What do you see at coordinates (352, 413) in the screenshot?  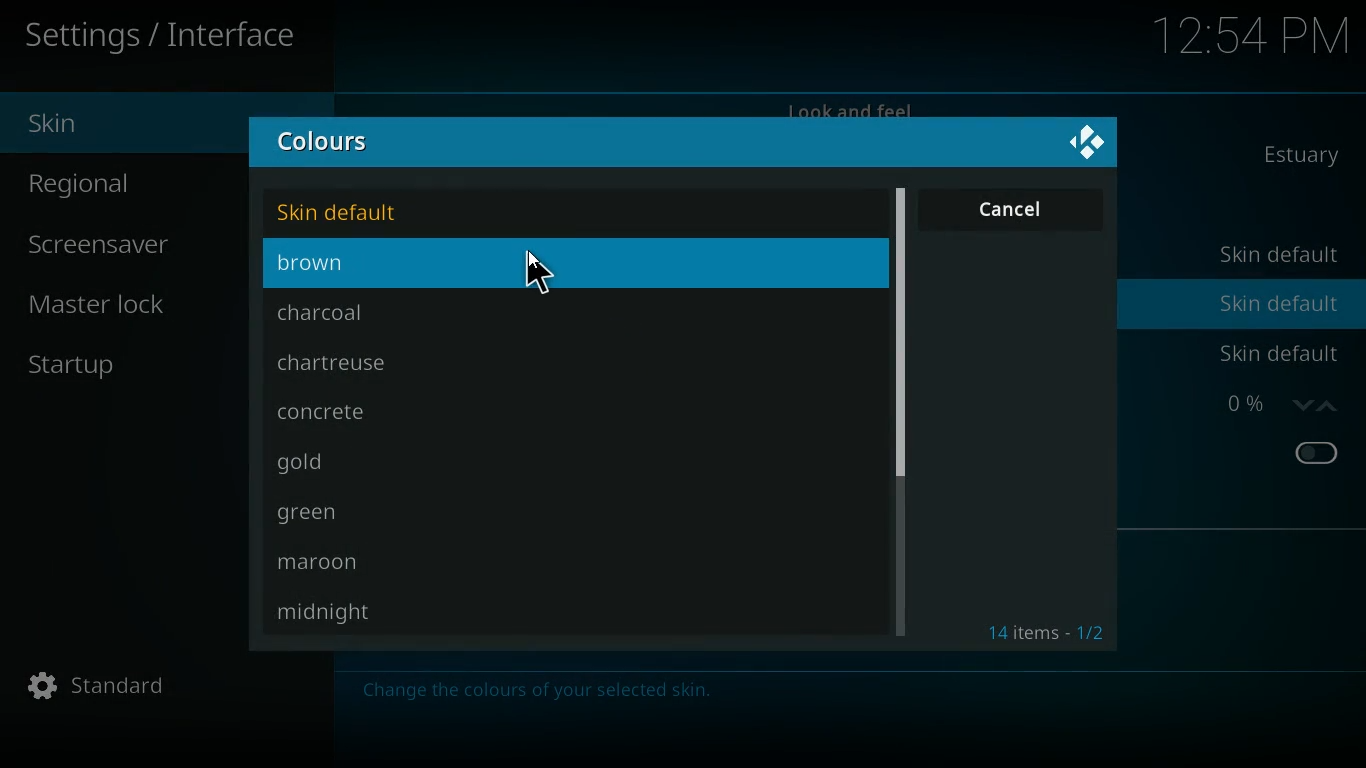 I see `concrete` at bounding box center [352, 413].